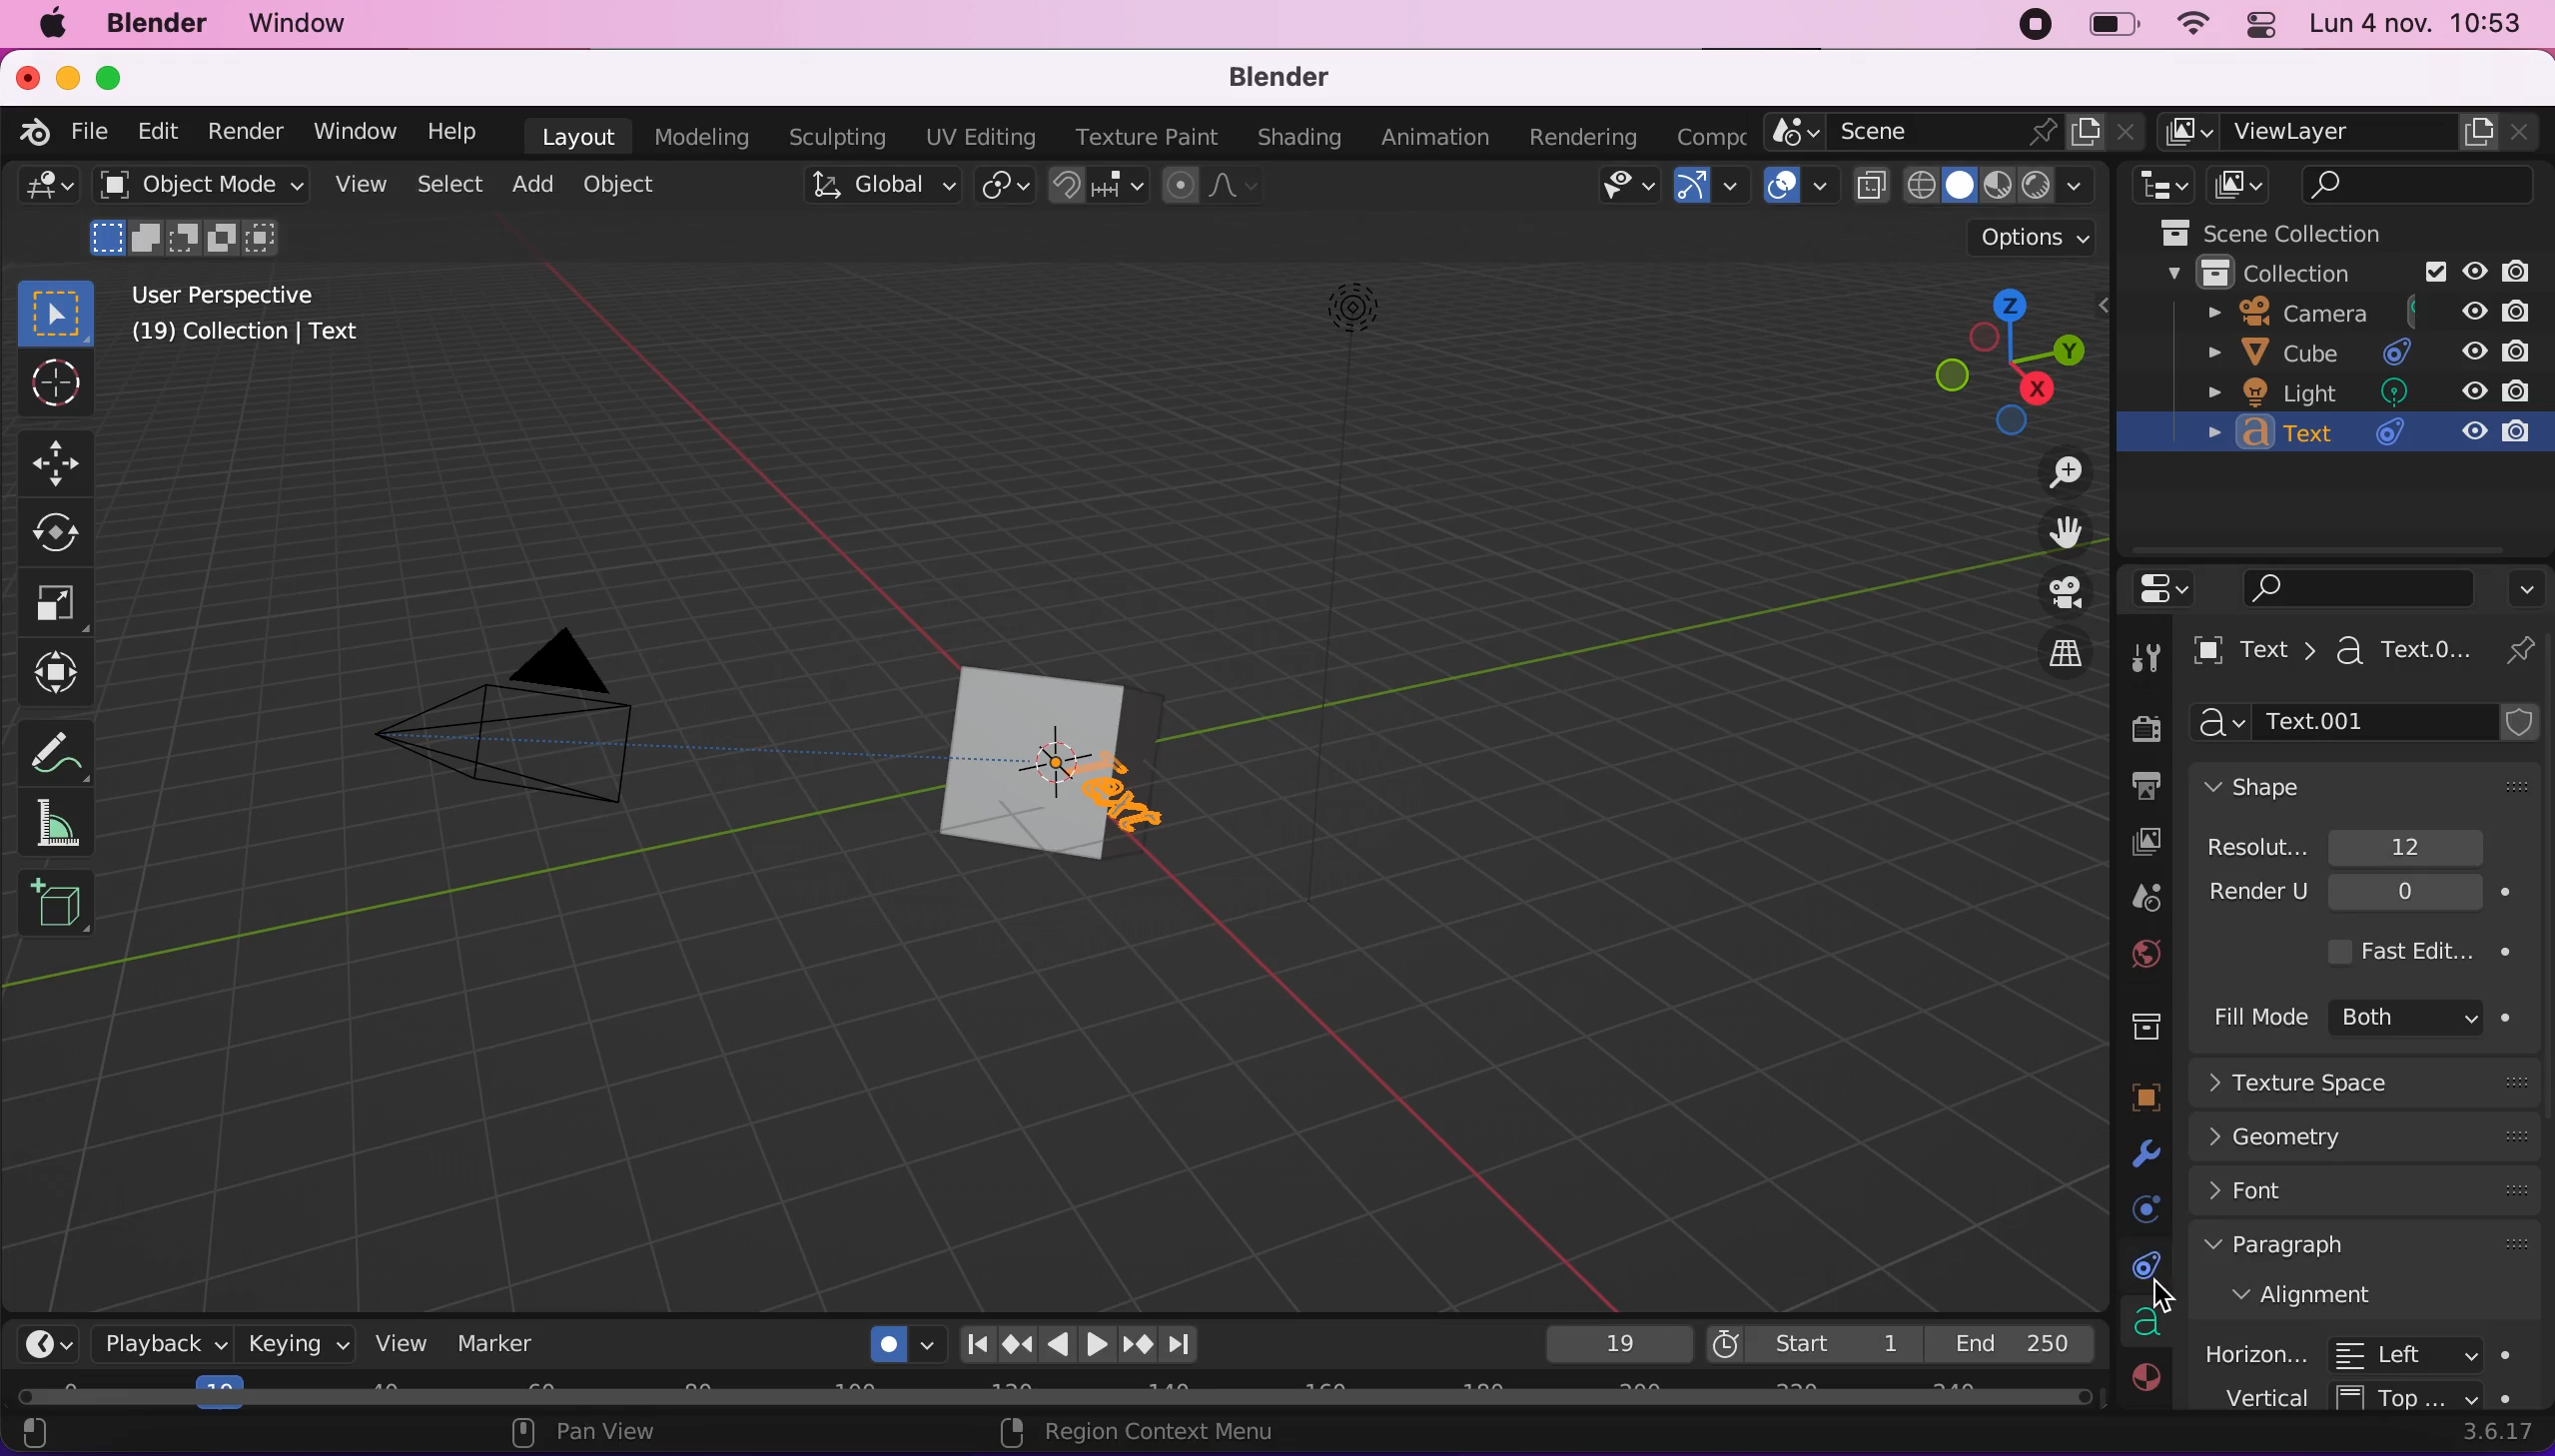 Image resolution: width=2555 pixels, height=1456 pixels. I want to click on file, so click(91, 130).